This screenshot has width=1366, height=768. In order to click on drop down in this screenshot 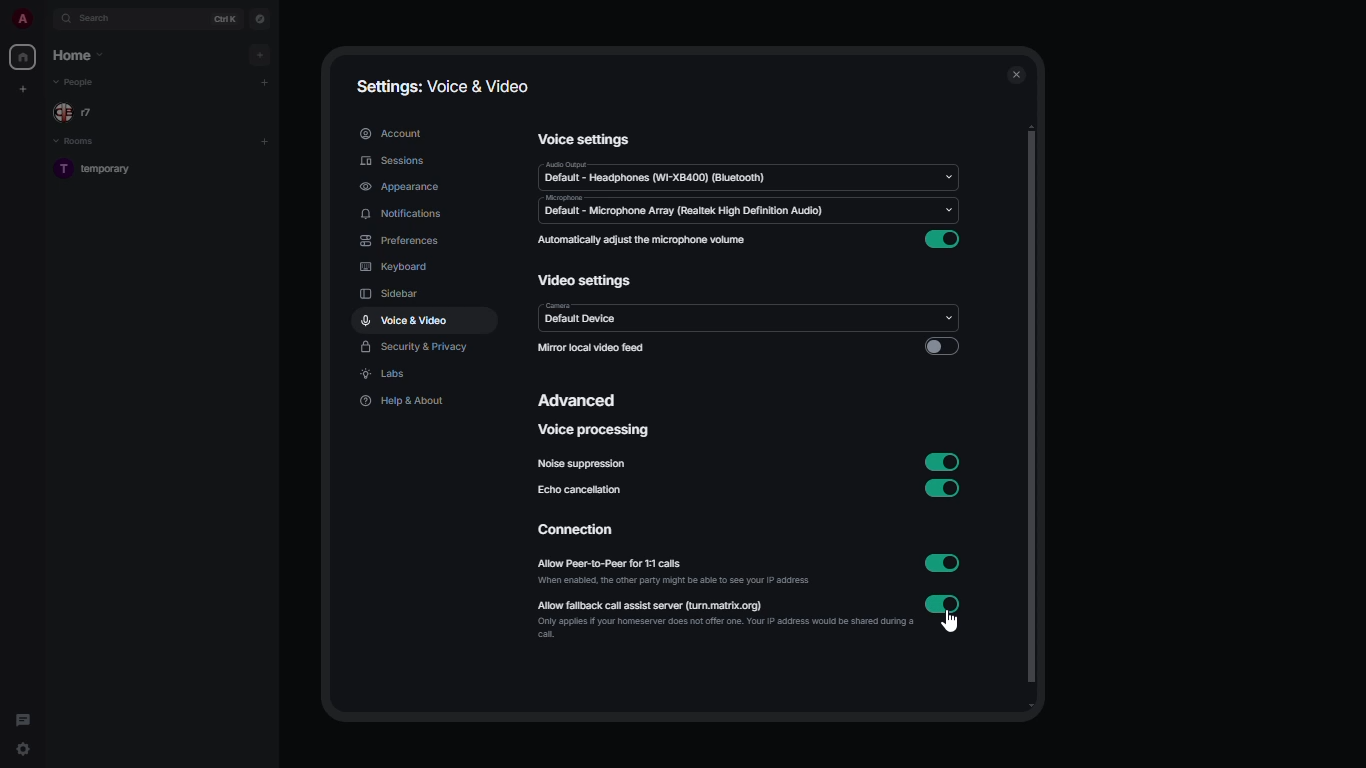, I will do `click(945, 318)`.